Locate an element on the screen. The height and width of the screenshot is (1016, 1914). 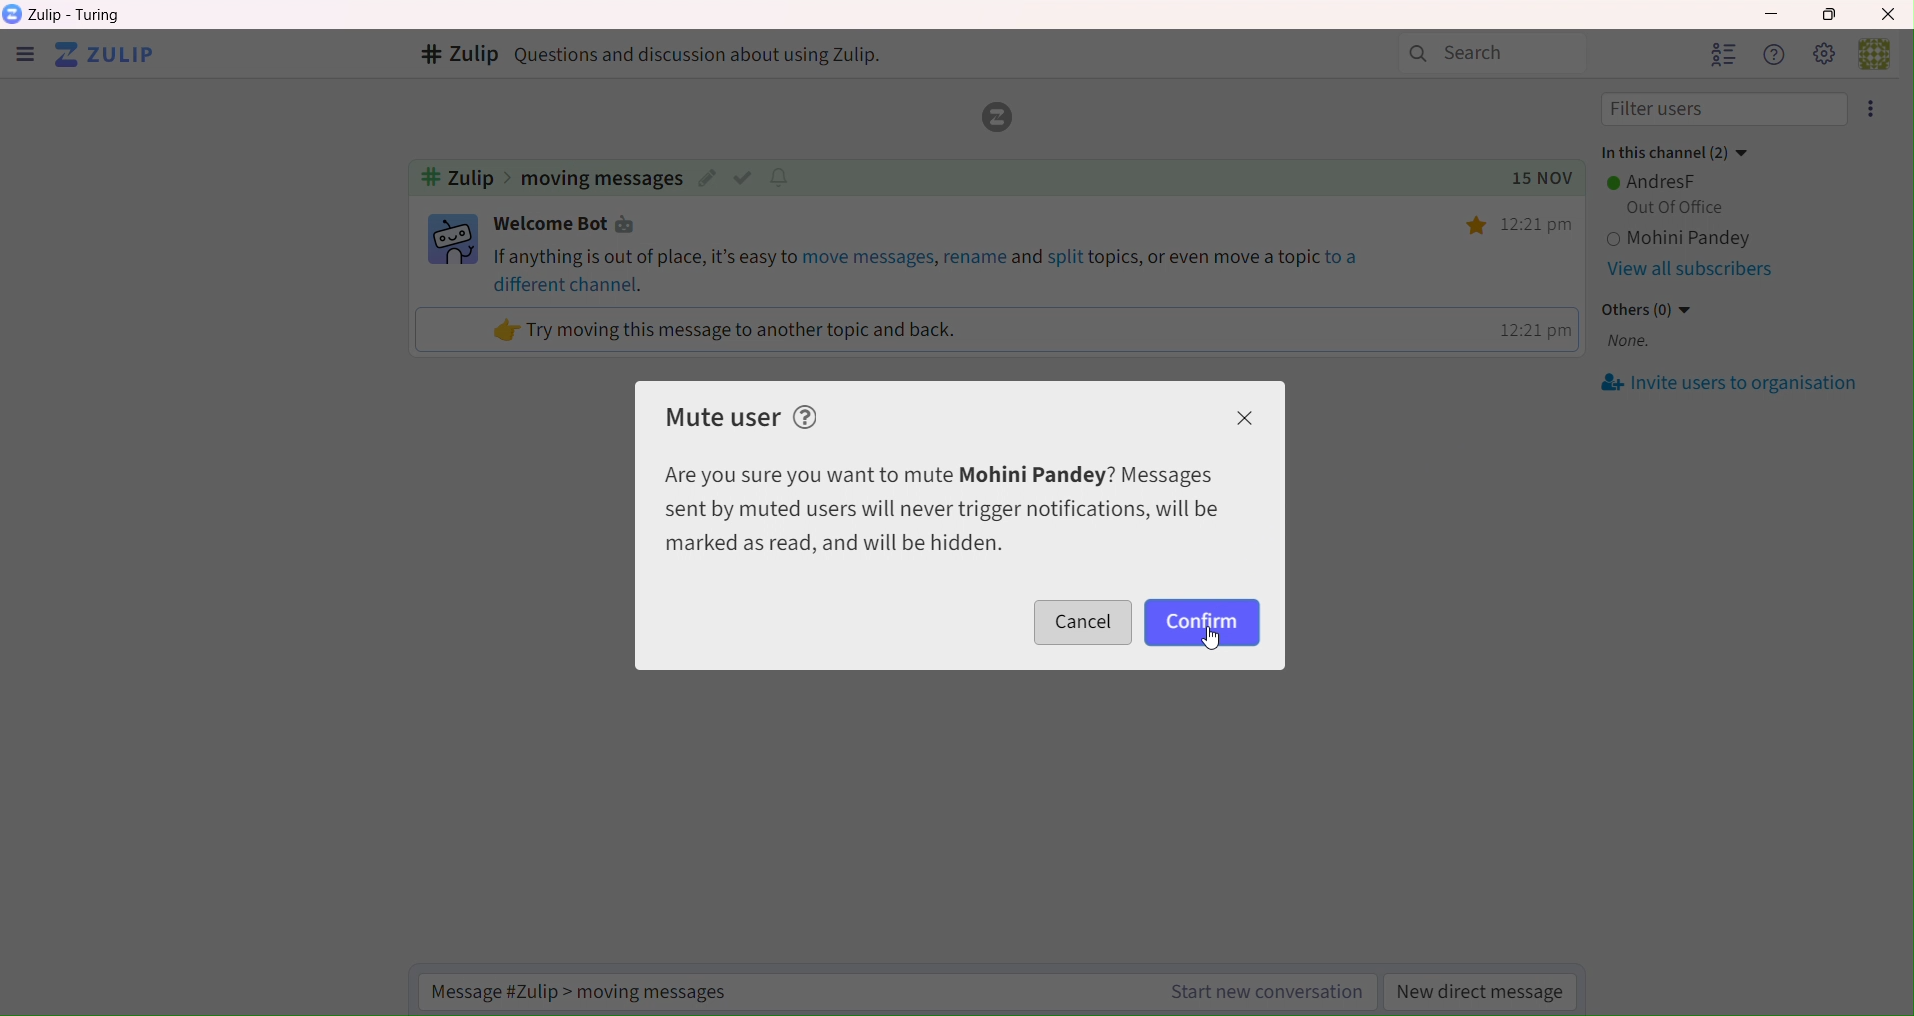
menu is located at coordinates (1875, 109).